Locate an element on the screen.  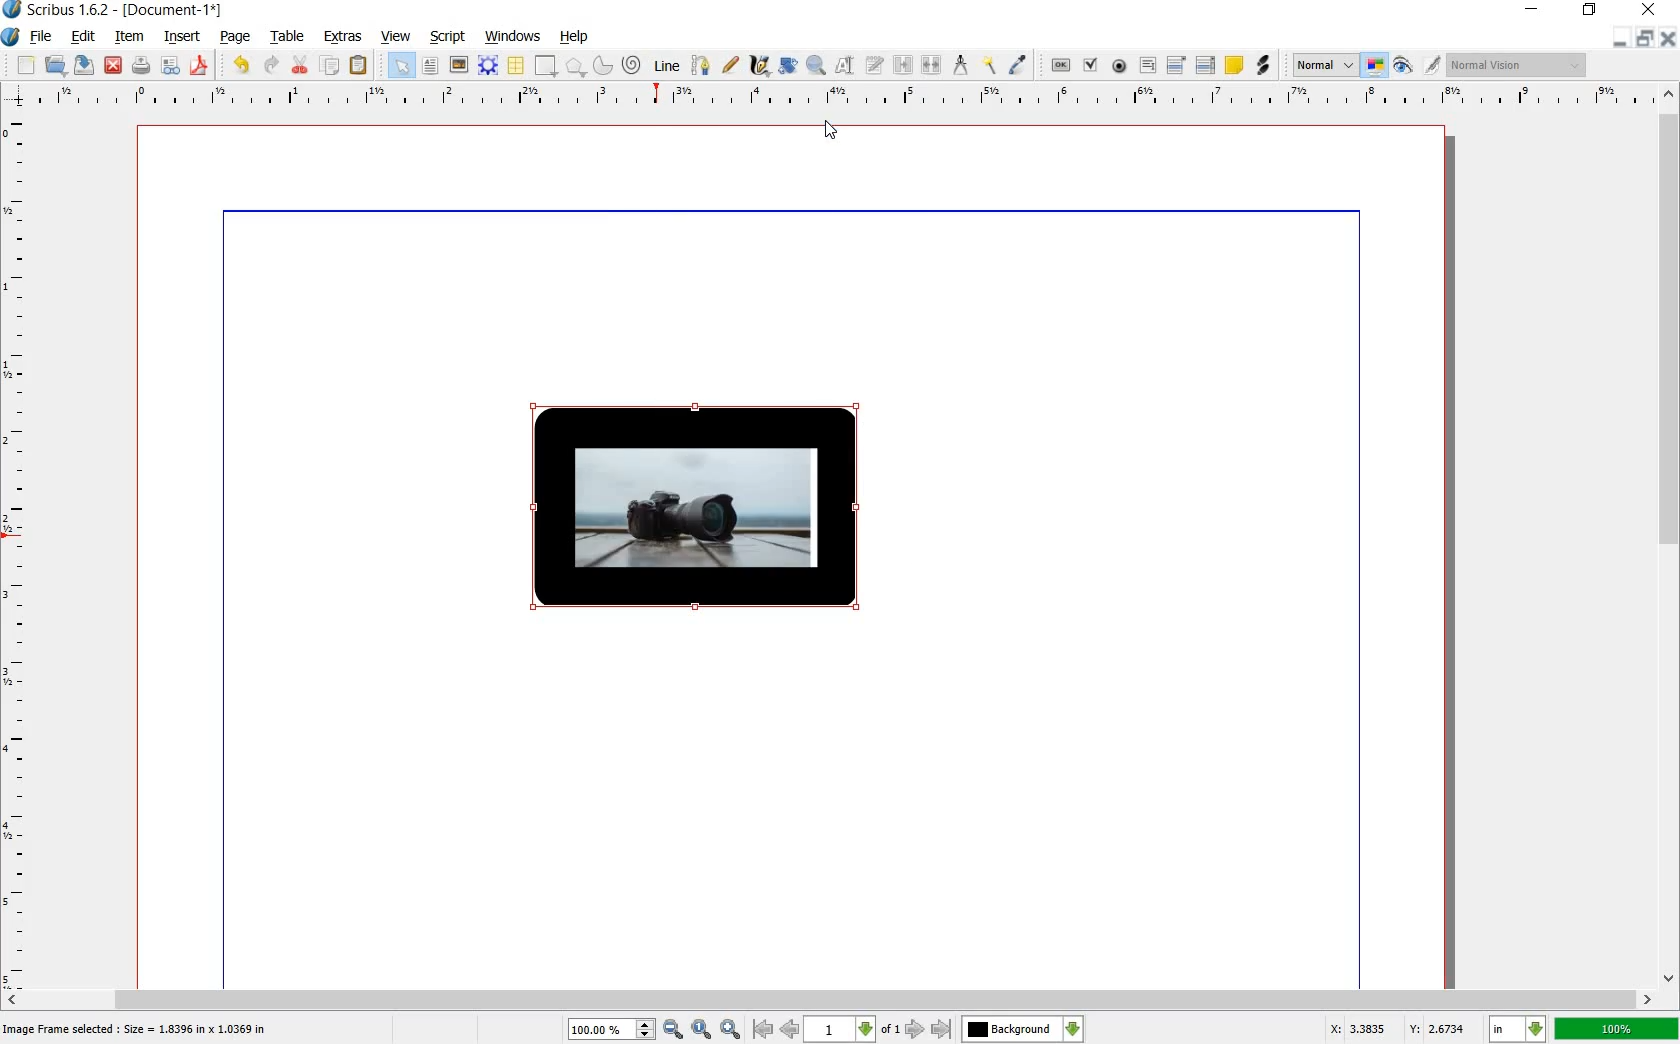
restore document is located at coordinates (1646, 37).